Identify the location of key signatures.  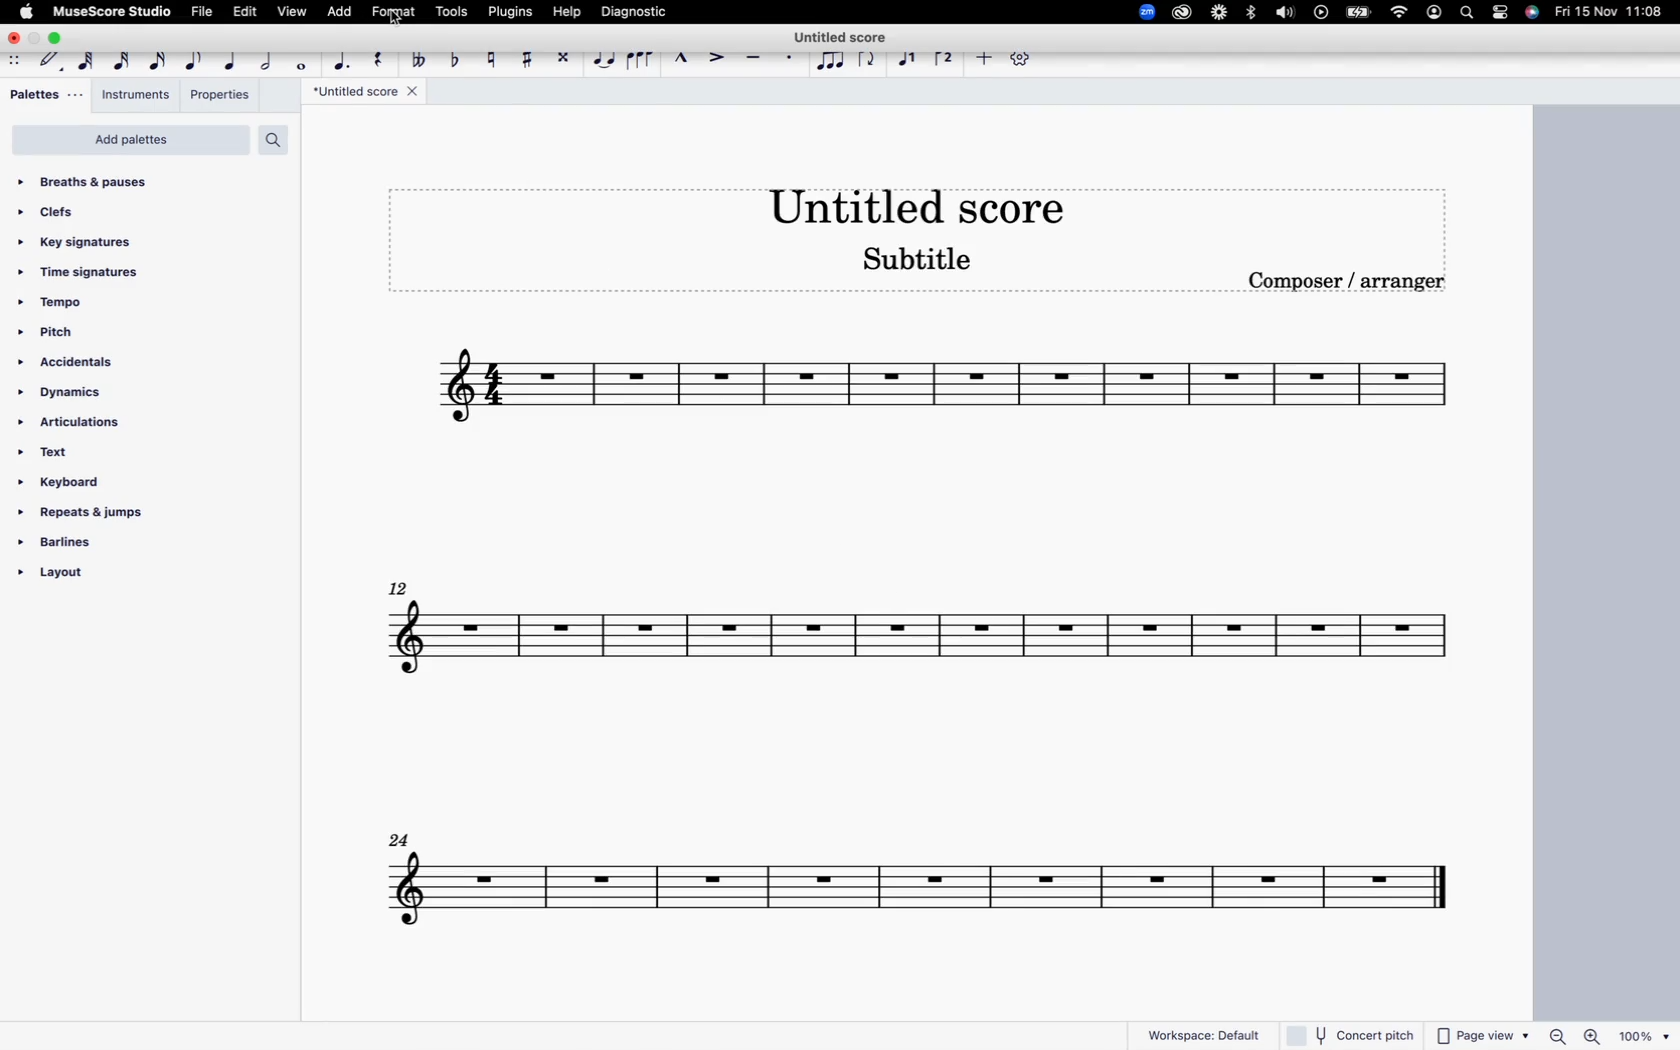
(83, 242).